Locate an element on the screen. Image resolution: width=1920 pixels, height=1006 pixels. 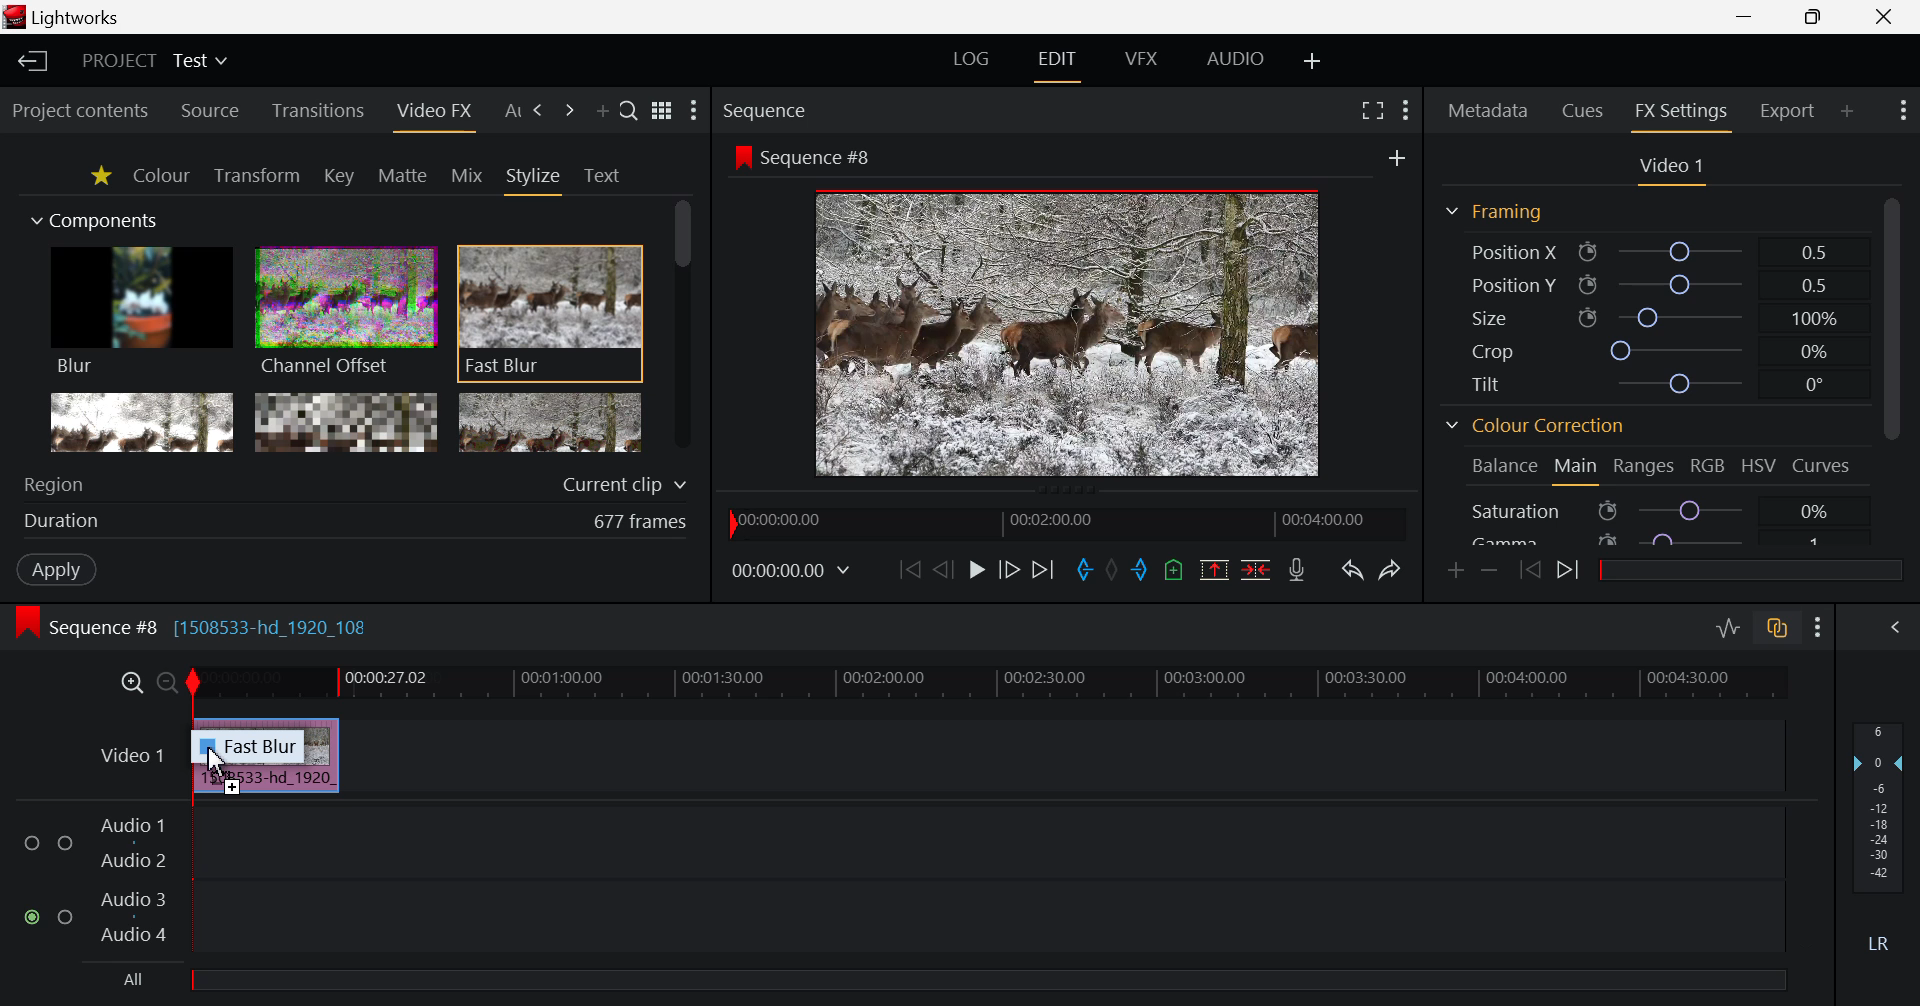
Previous keyframe is located at coordinates (1529, 571).